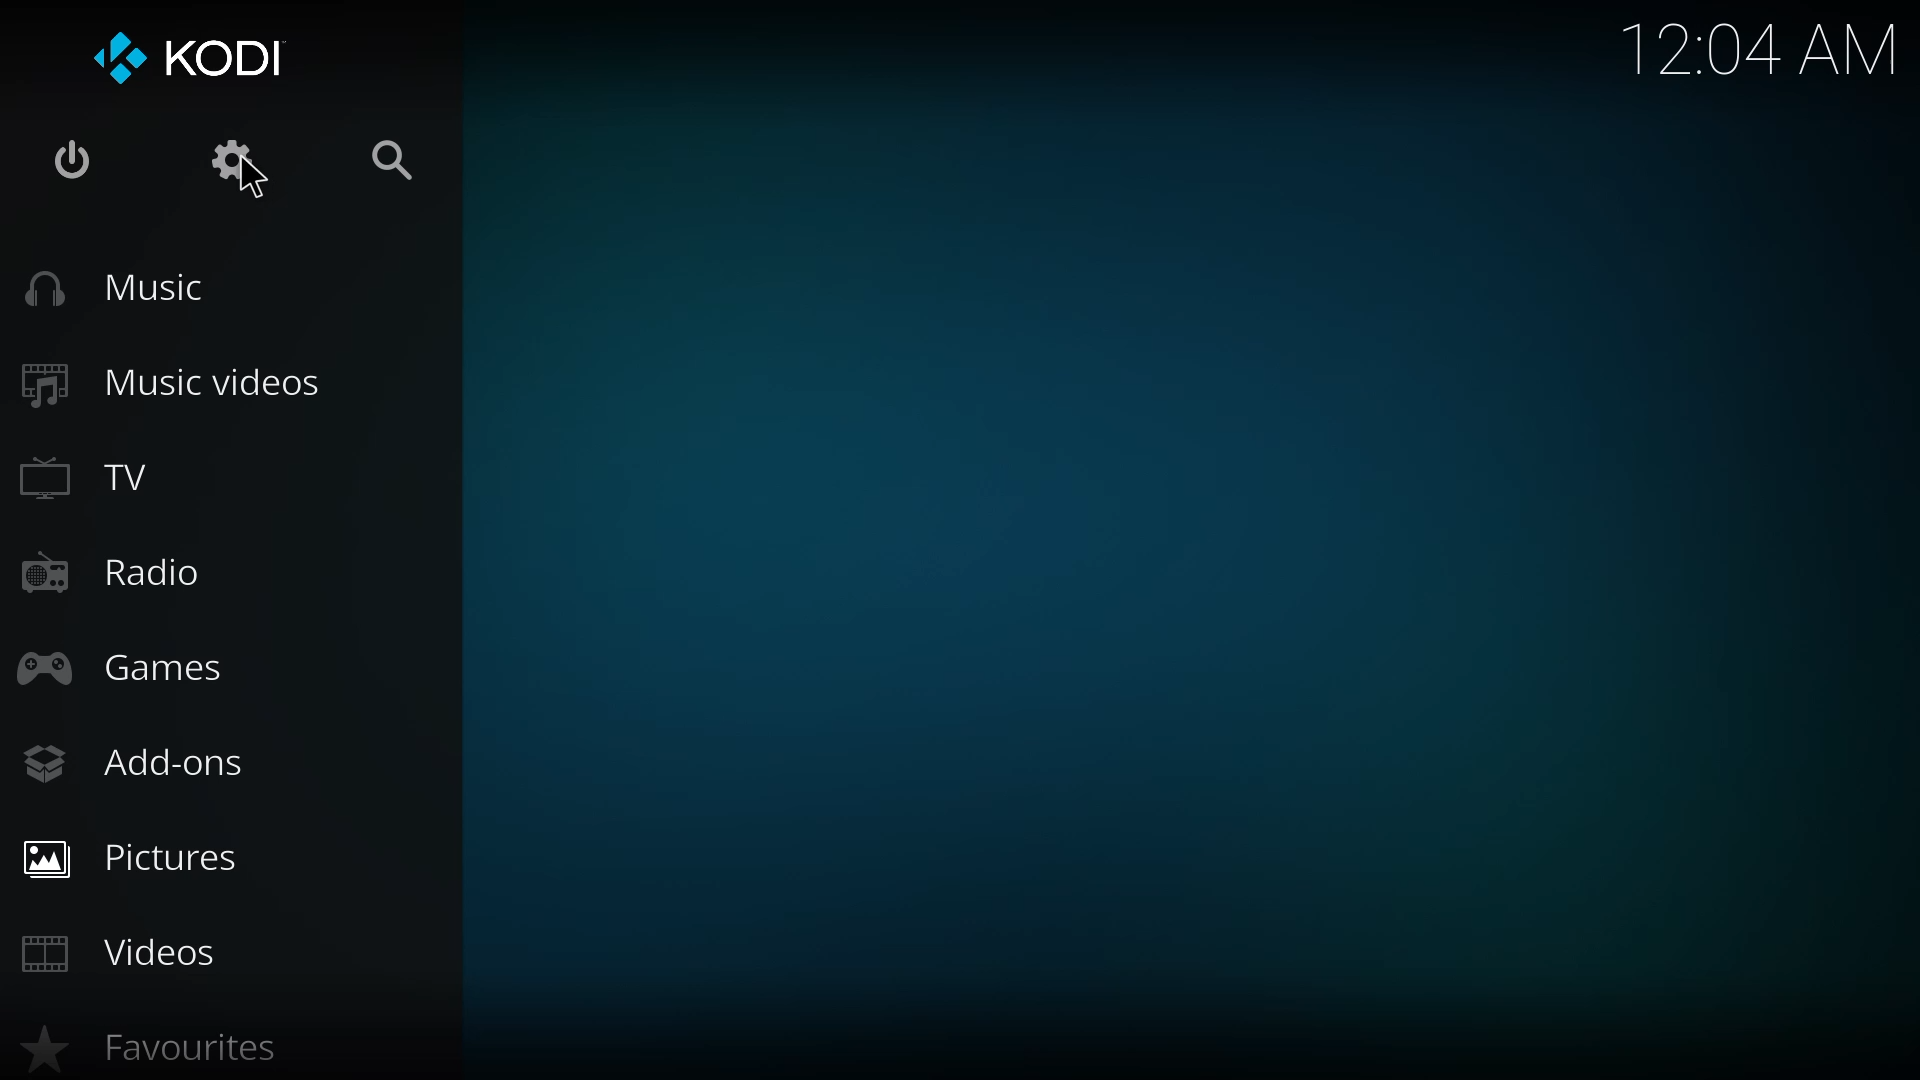 The height and width of the screenshot is (1080, 1920). I want to click on videos, so click(122, 953).